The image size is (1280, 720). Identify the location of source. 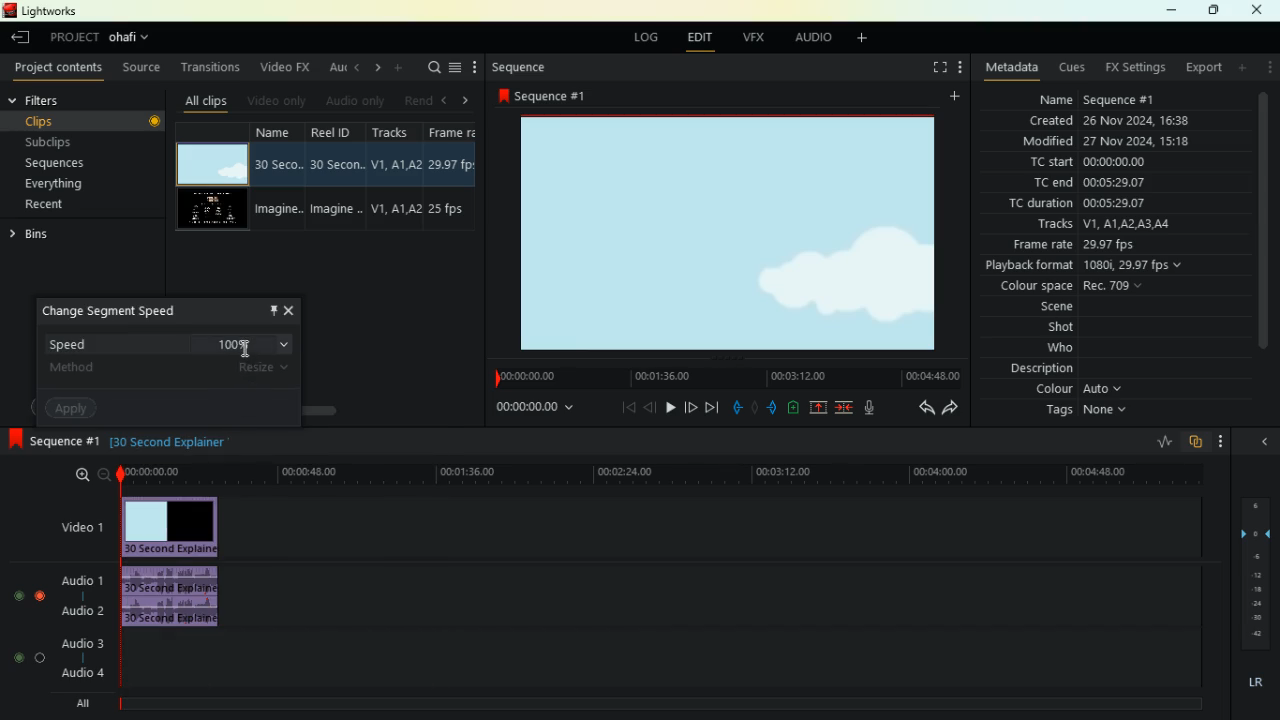
(144, 69).